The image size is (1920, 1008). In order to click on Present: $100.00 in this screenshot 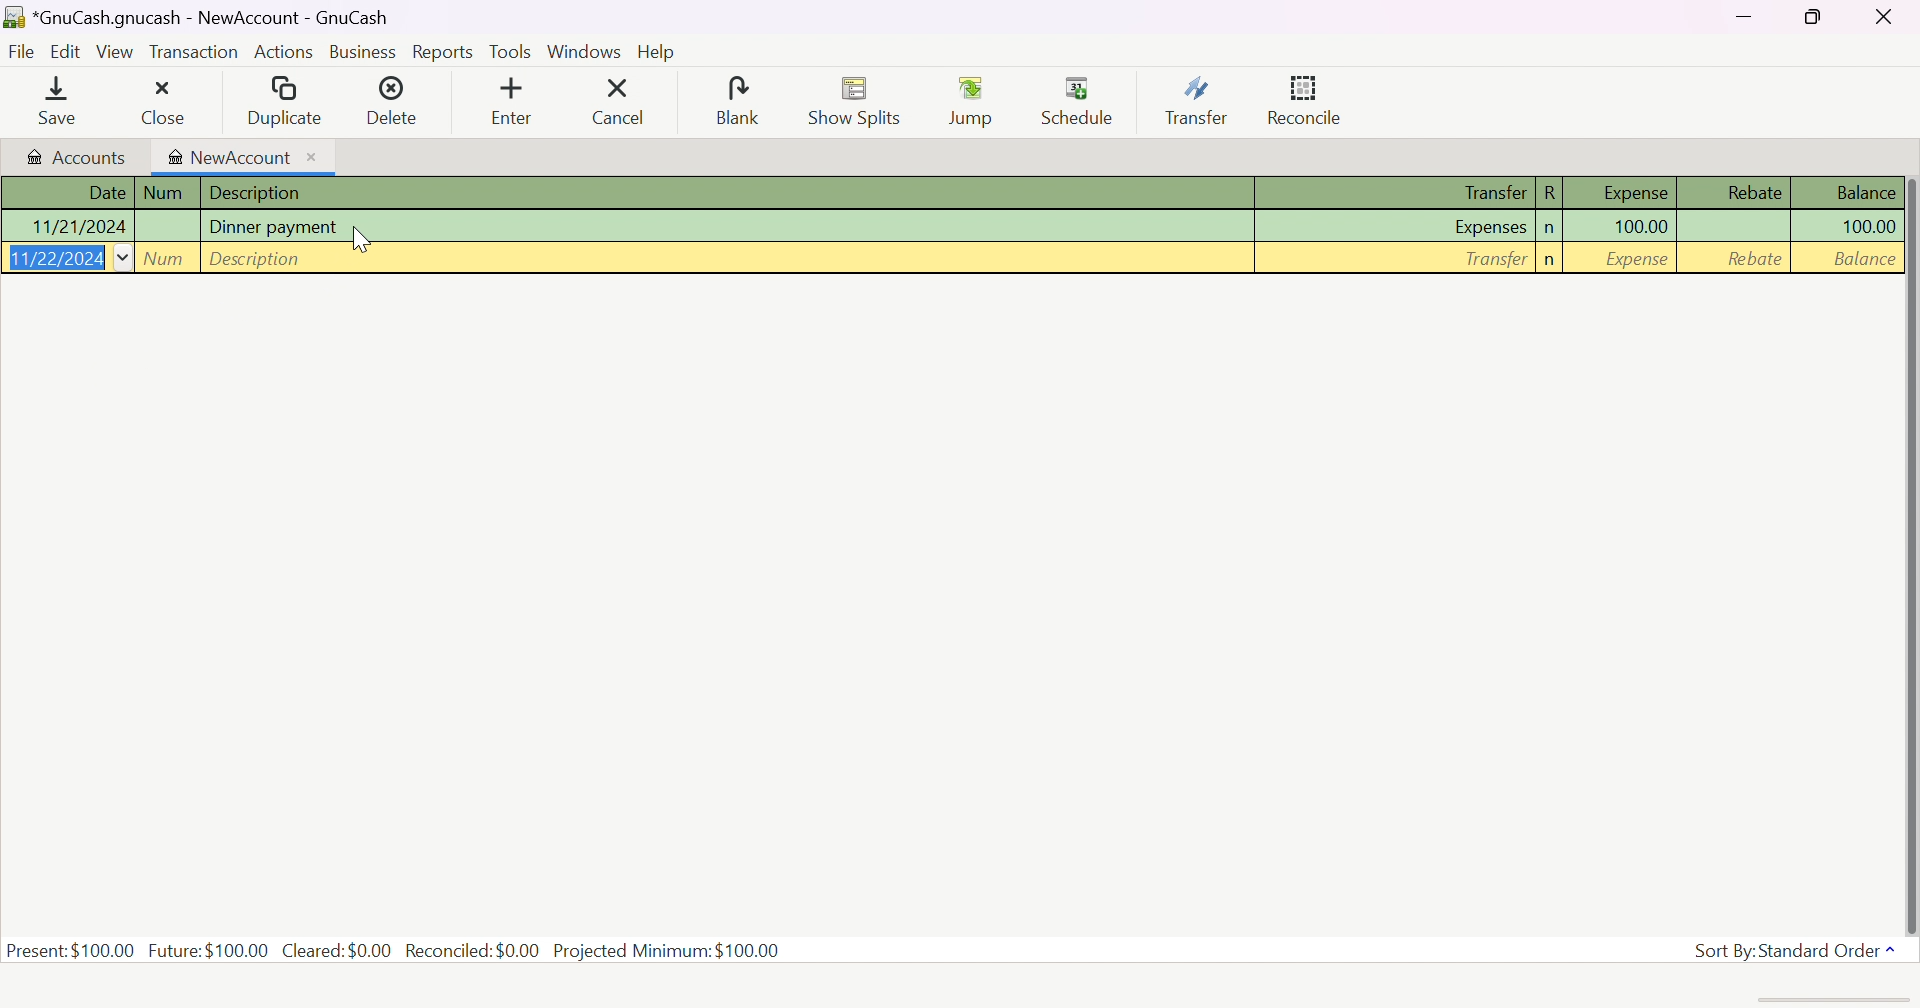, I will do `click(71, 949)`.